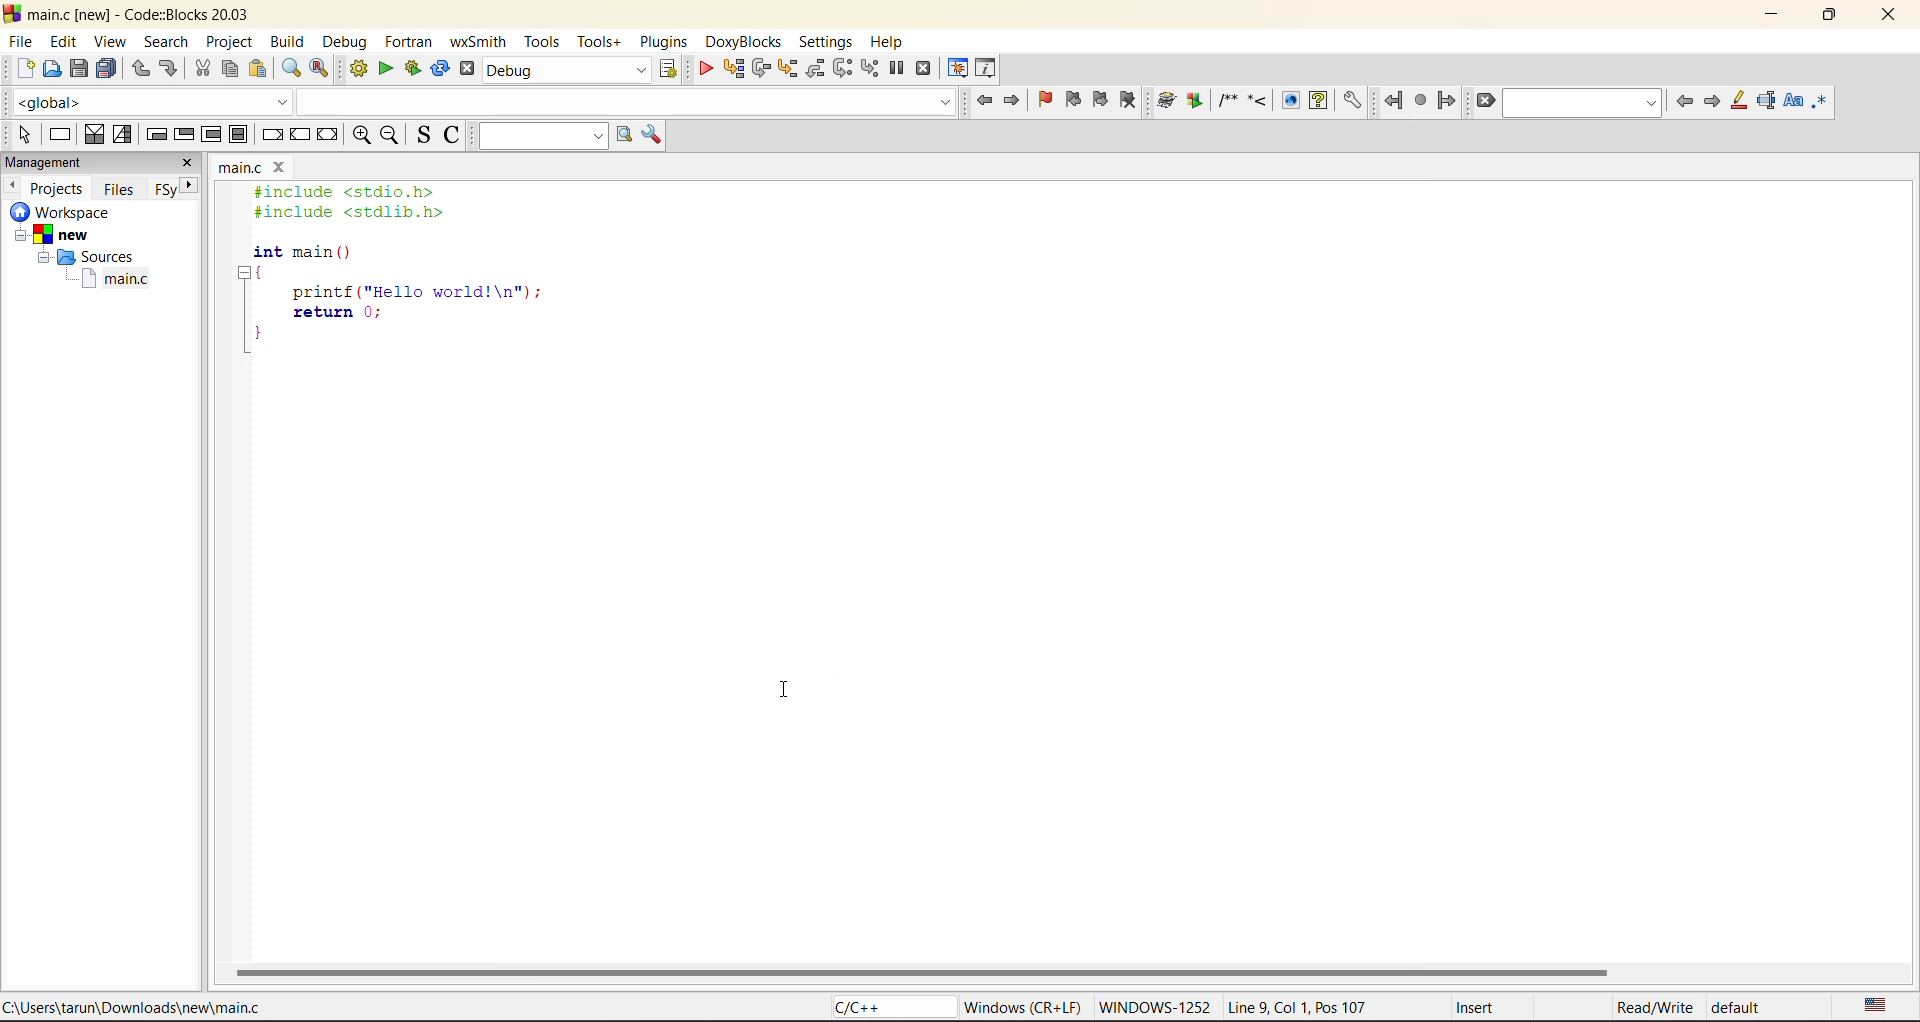  Describe the element at coordinates (95, 135) in the screenshot. I see `decision` at that location.